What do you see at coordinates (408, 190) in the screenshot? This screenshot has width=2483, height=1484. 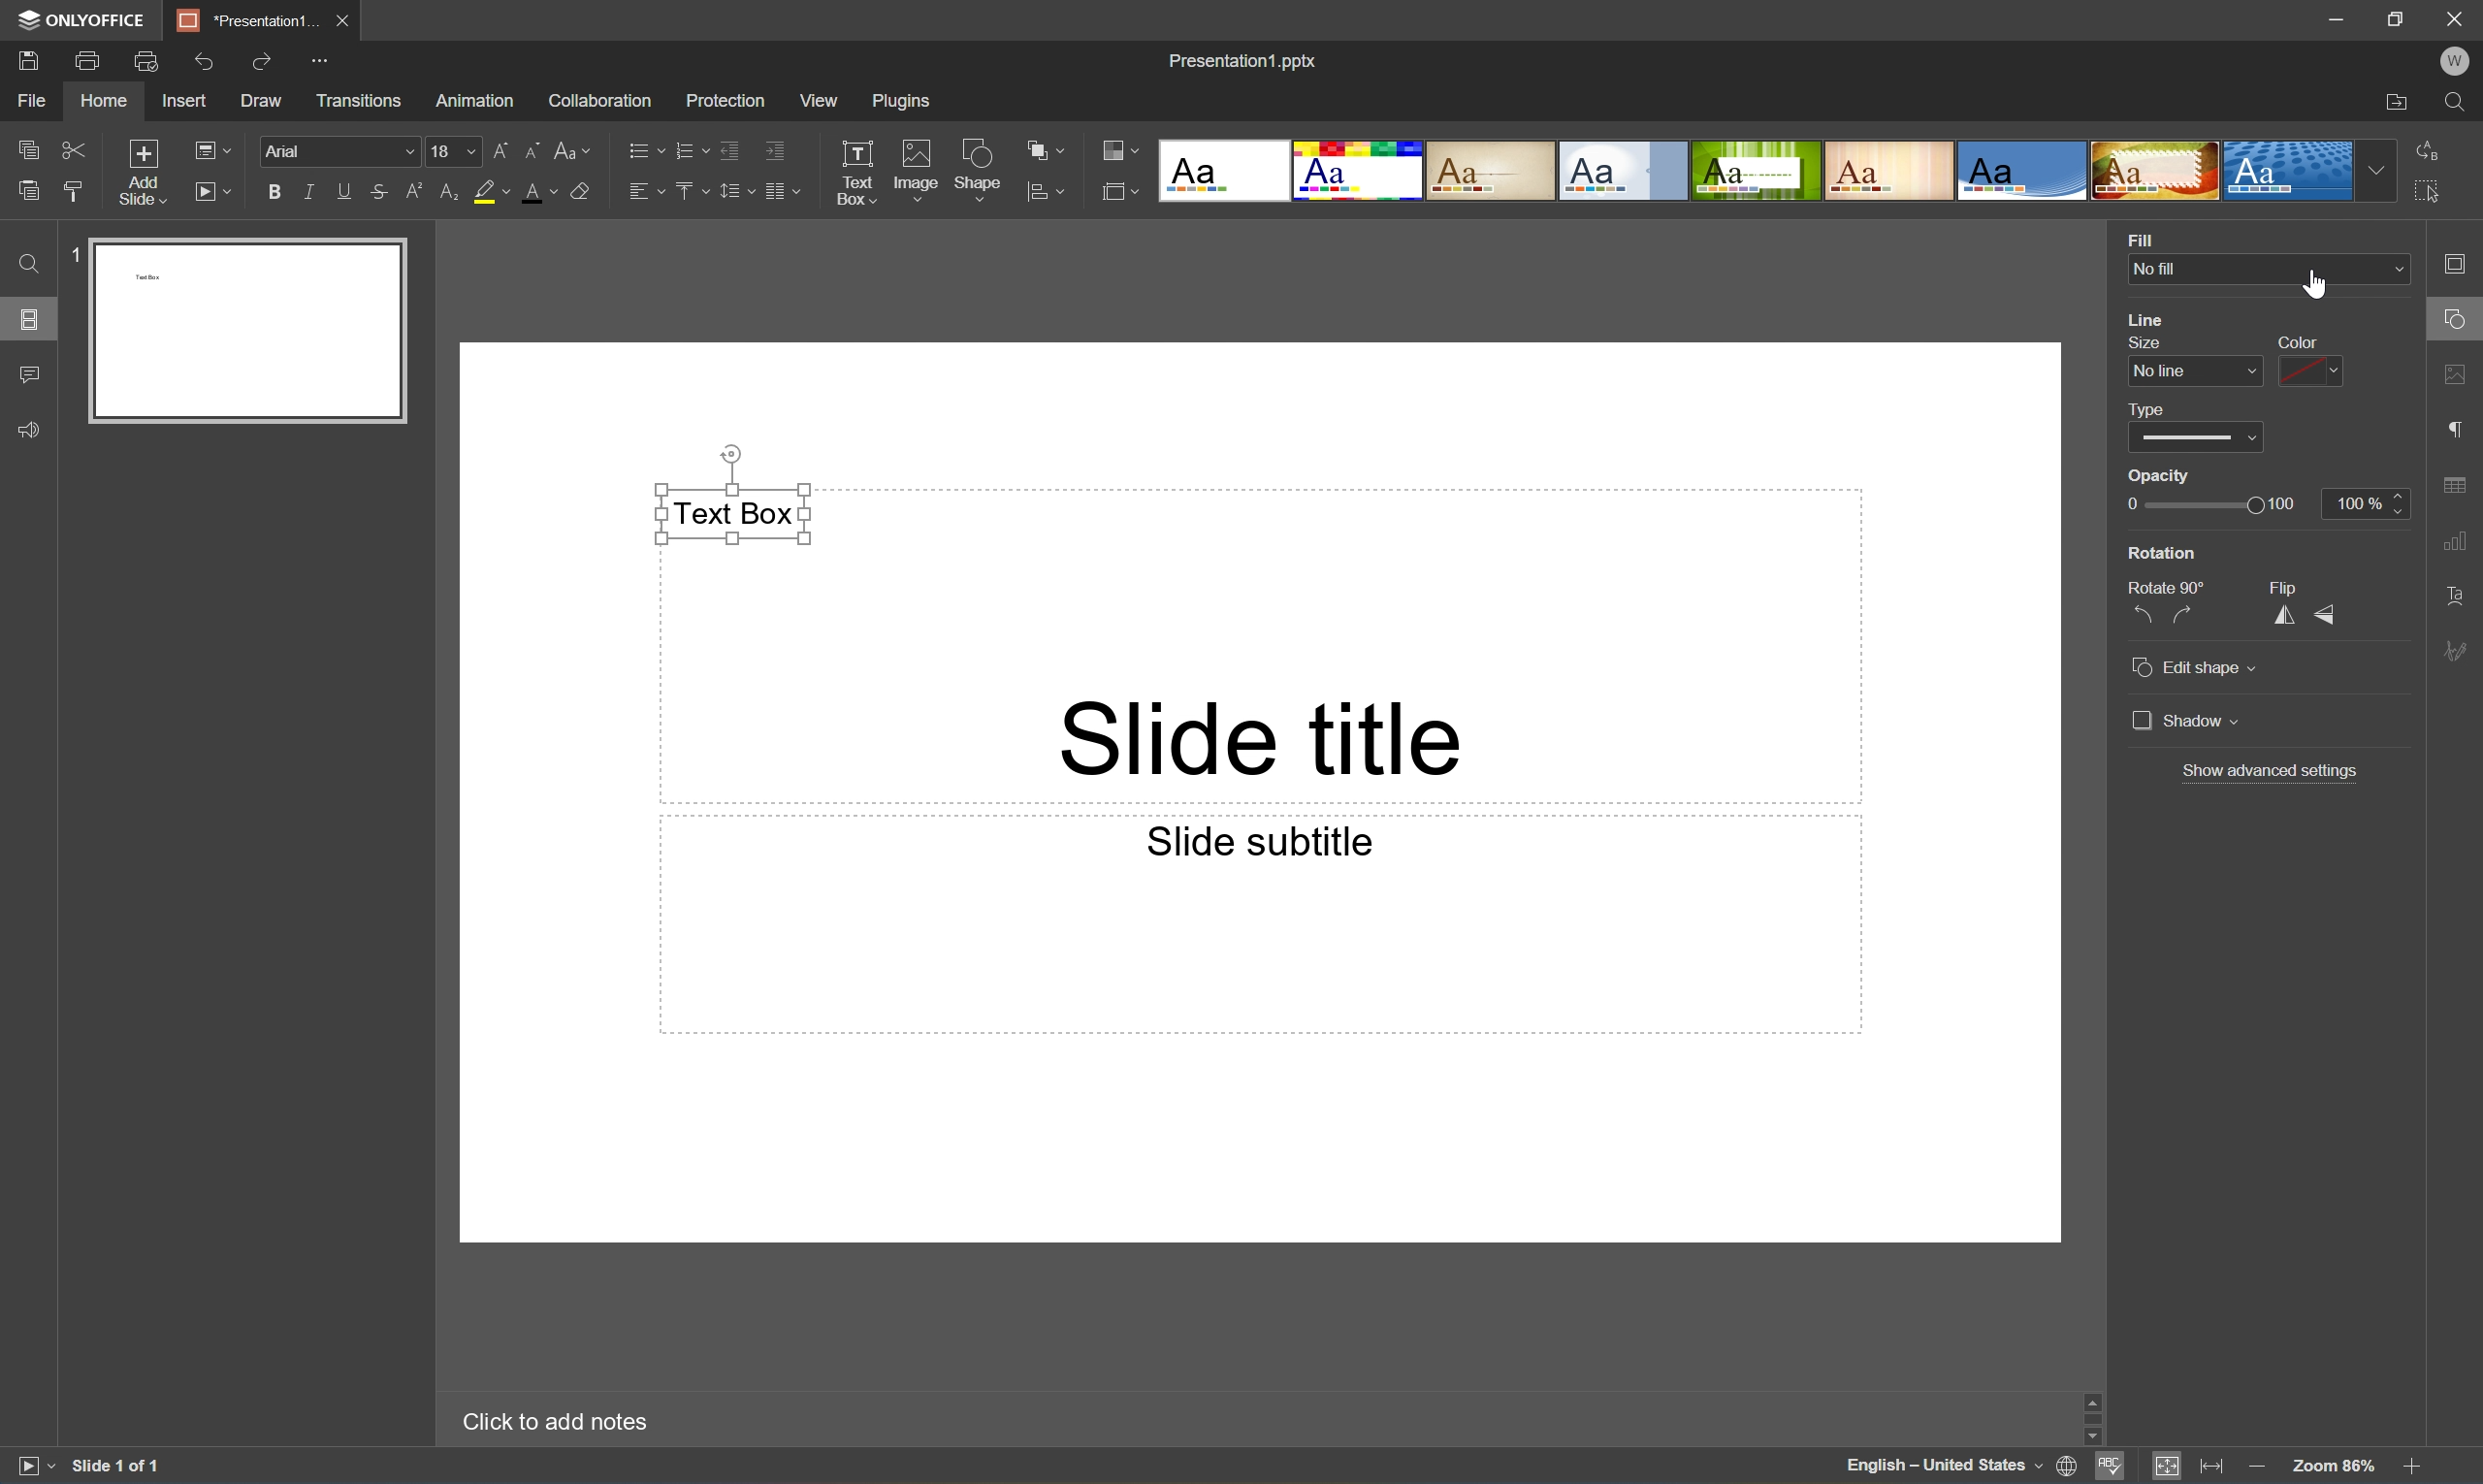 I see `Superscript` at bounding box center [408, 190].